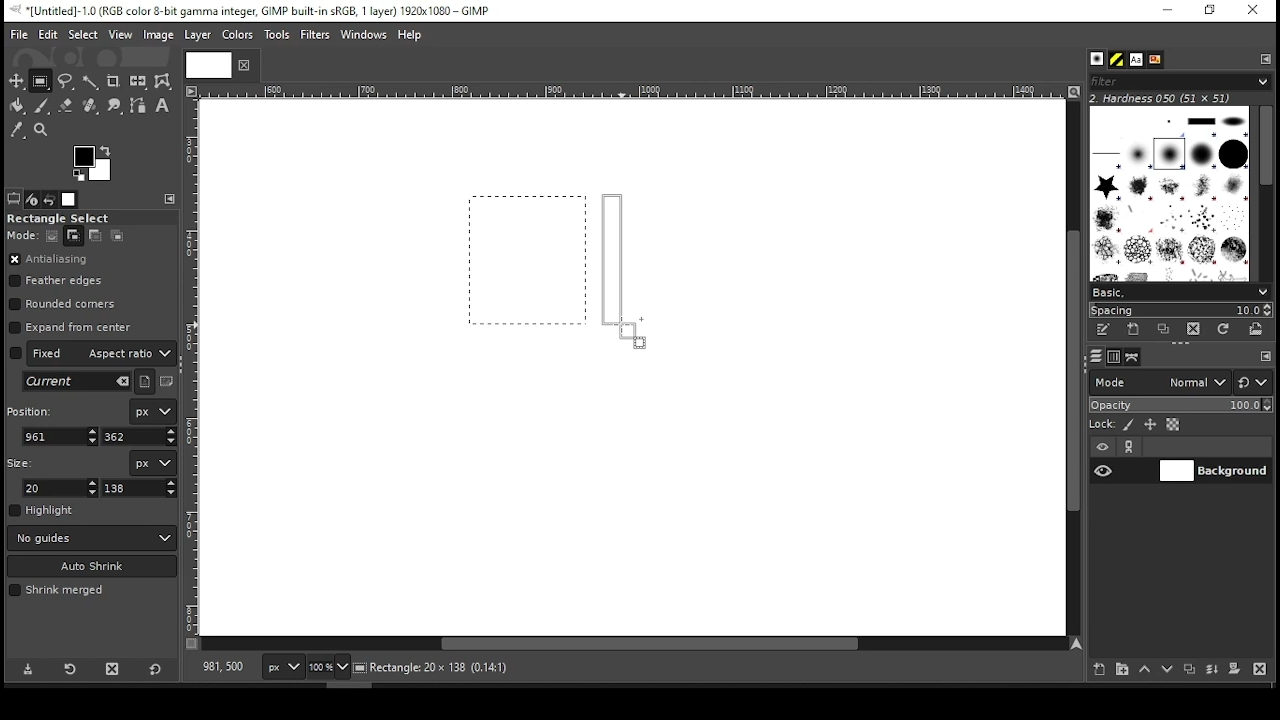  What do you see at coordinates (1102, 331) in the screenshot?
I see `edit this brush` at bounding box center [1102, 331].